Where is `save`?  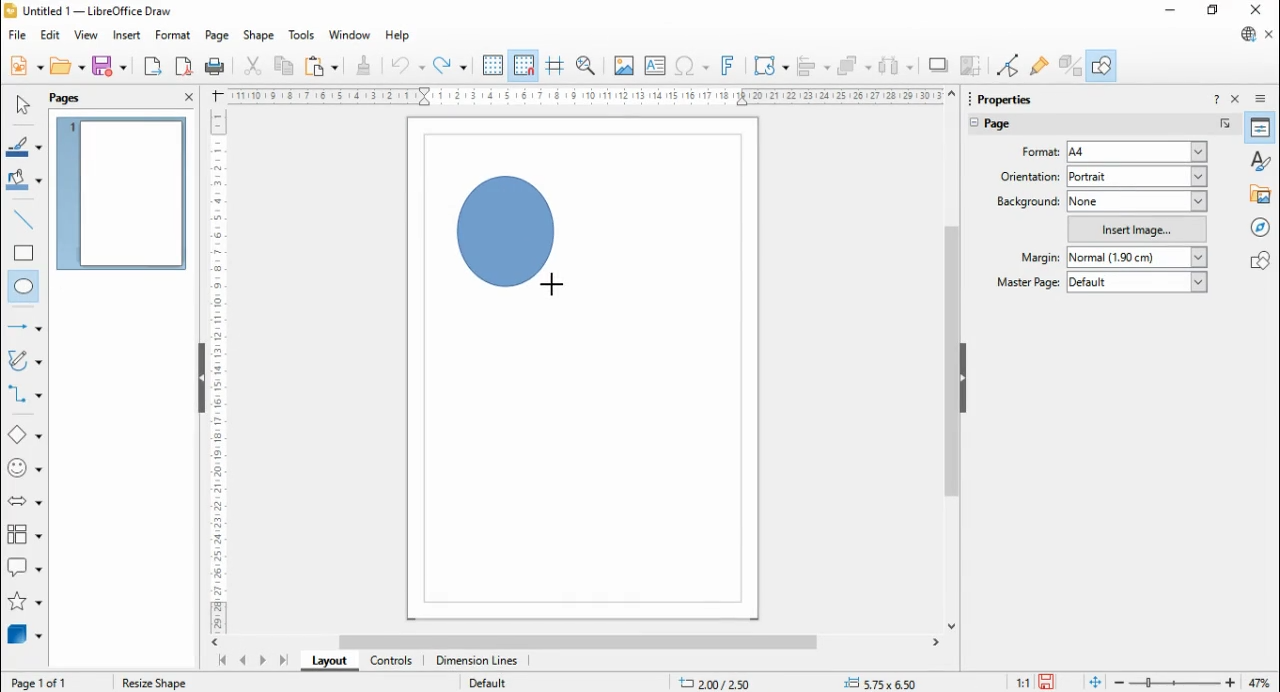 save is located at coordinates (1049, 682).